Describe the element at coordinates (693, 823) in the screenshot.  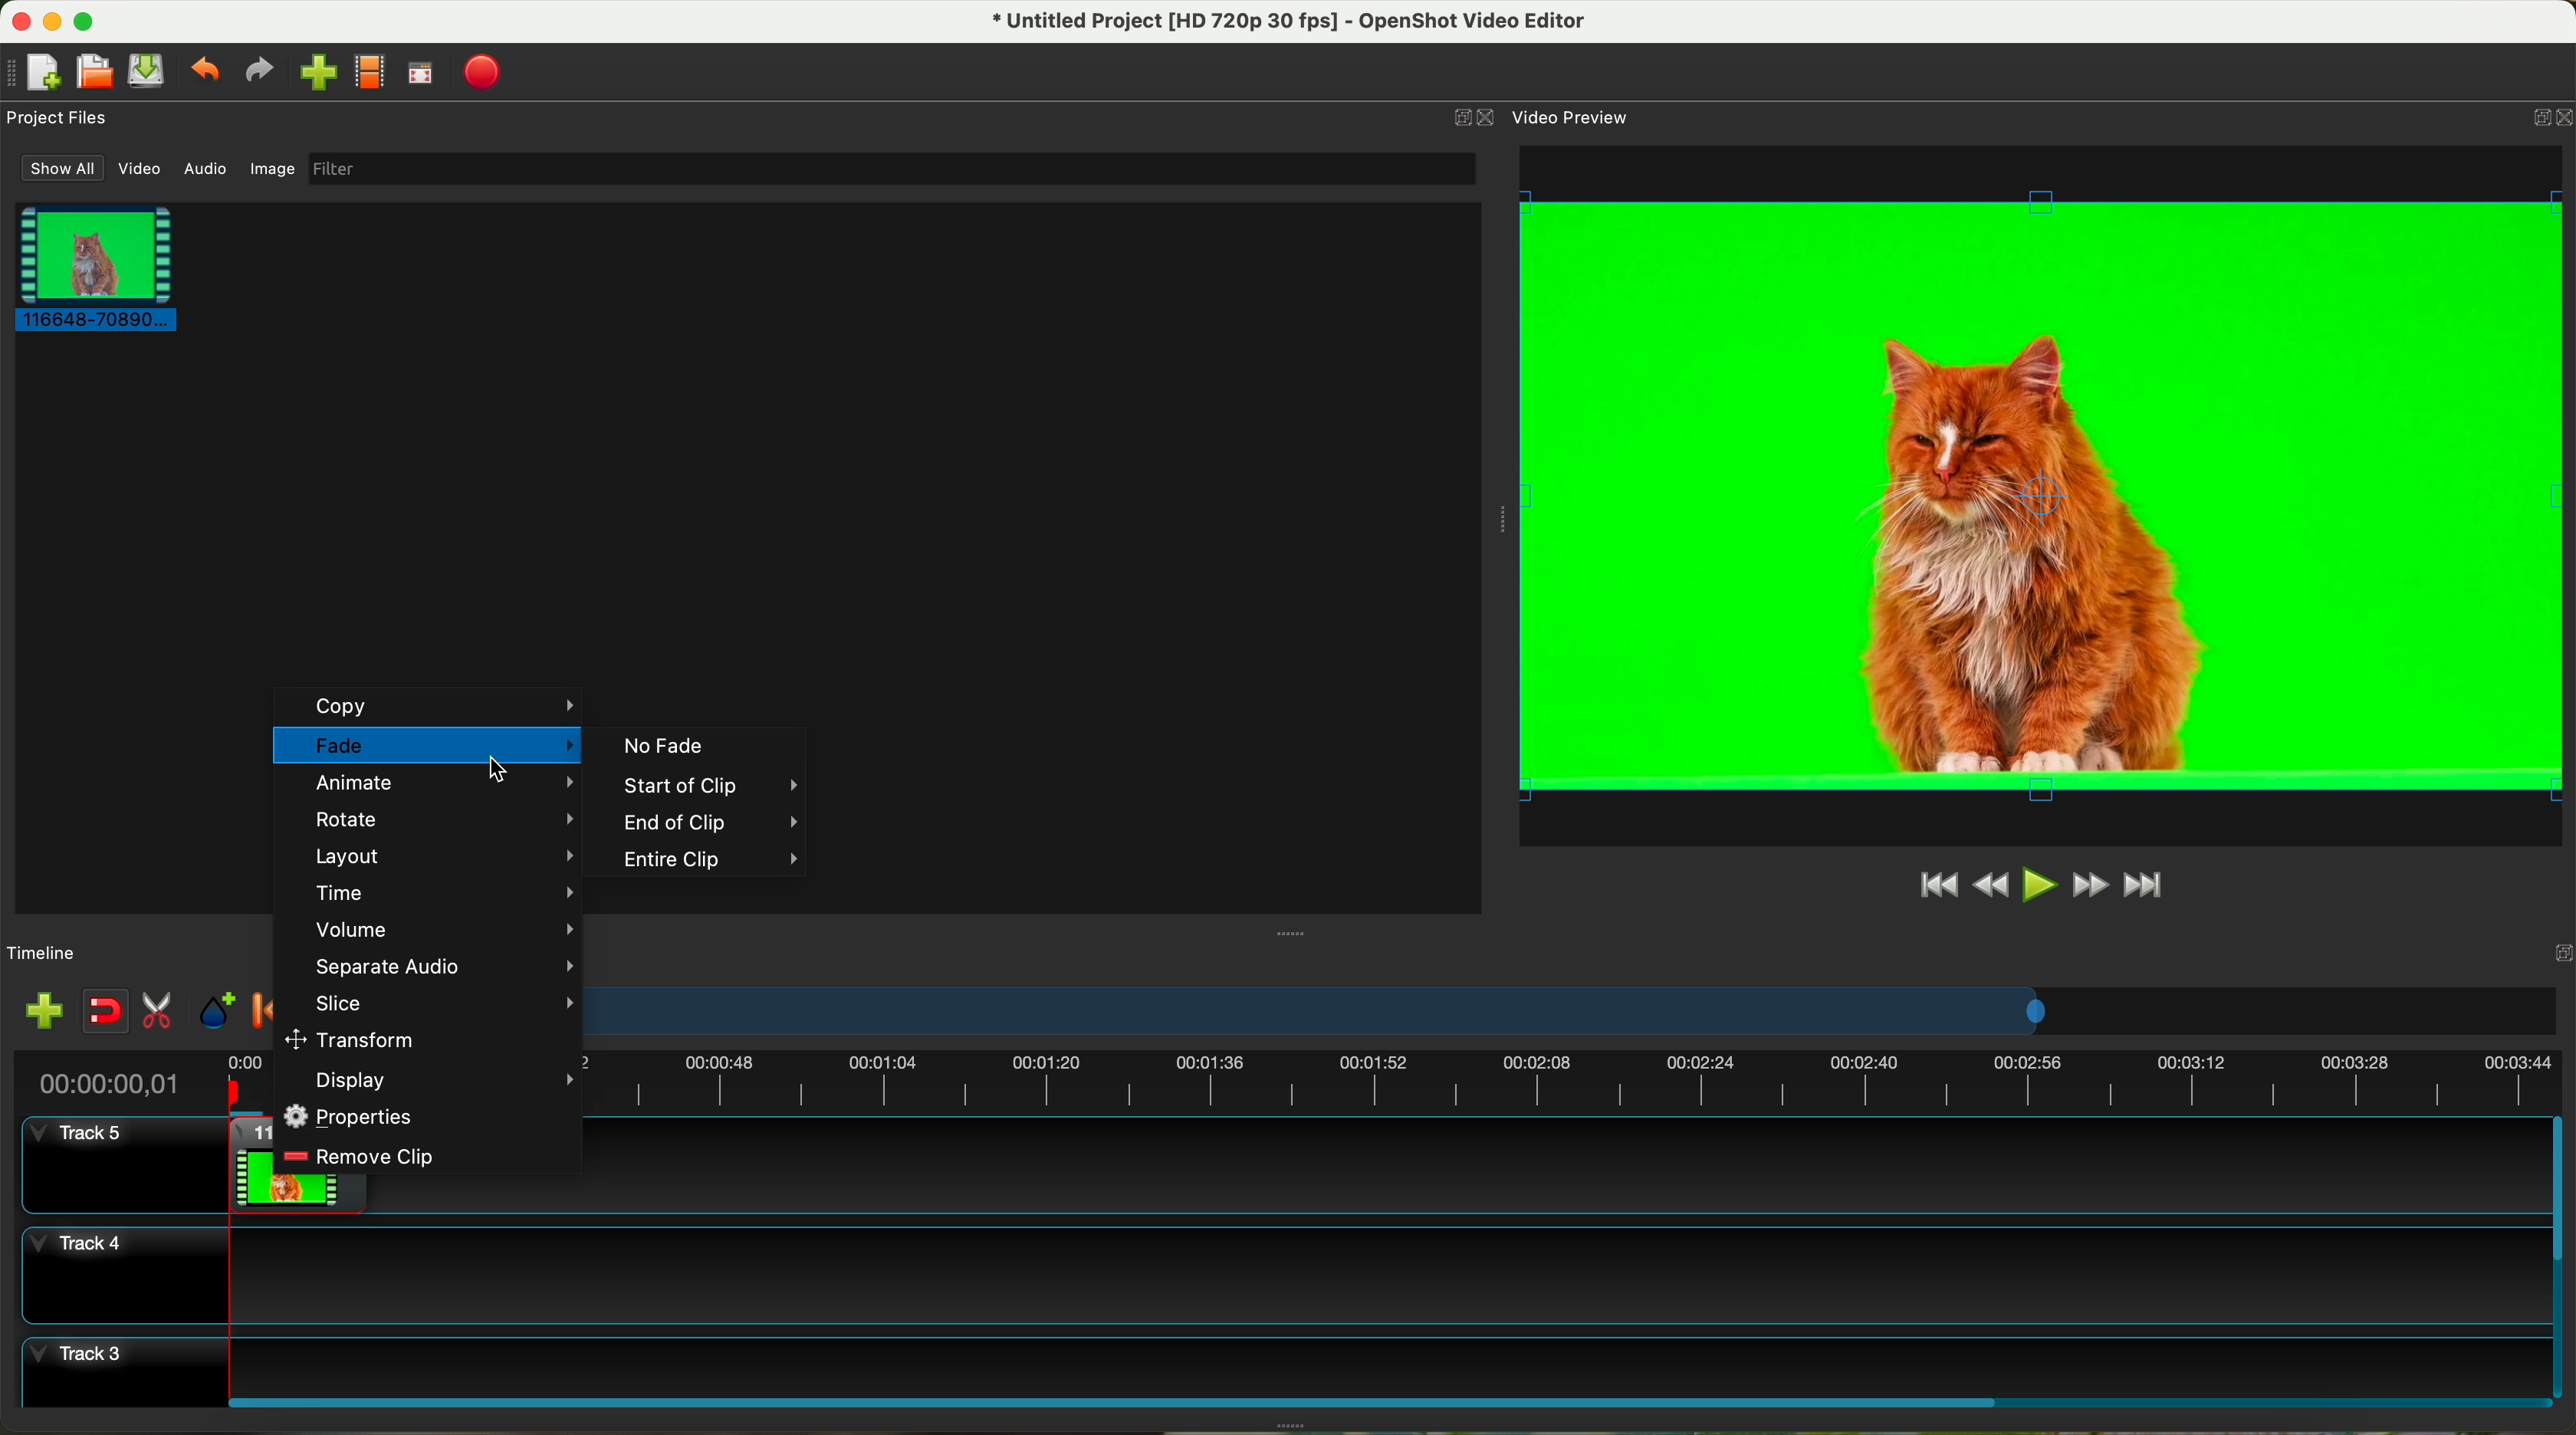
I see `click on end of clip` at that location.